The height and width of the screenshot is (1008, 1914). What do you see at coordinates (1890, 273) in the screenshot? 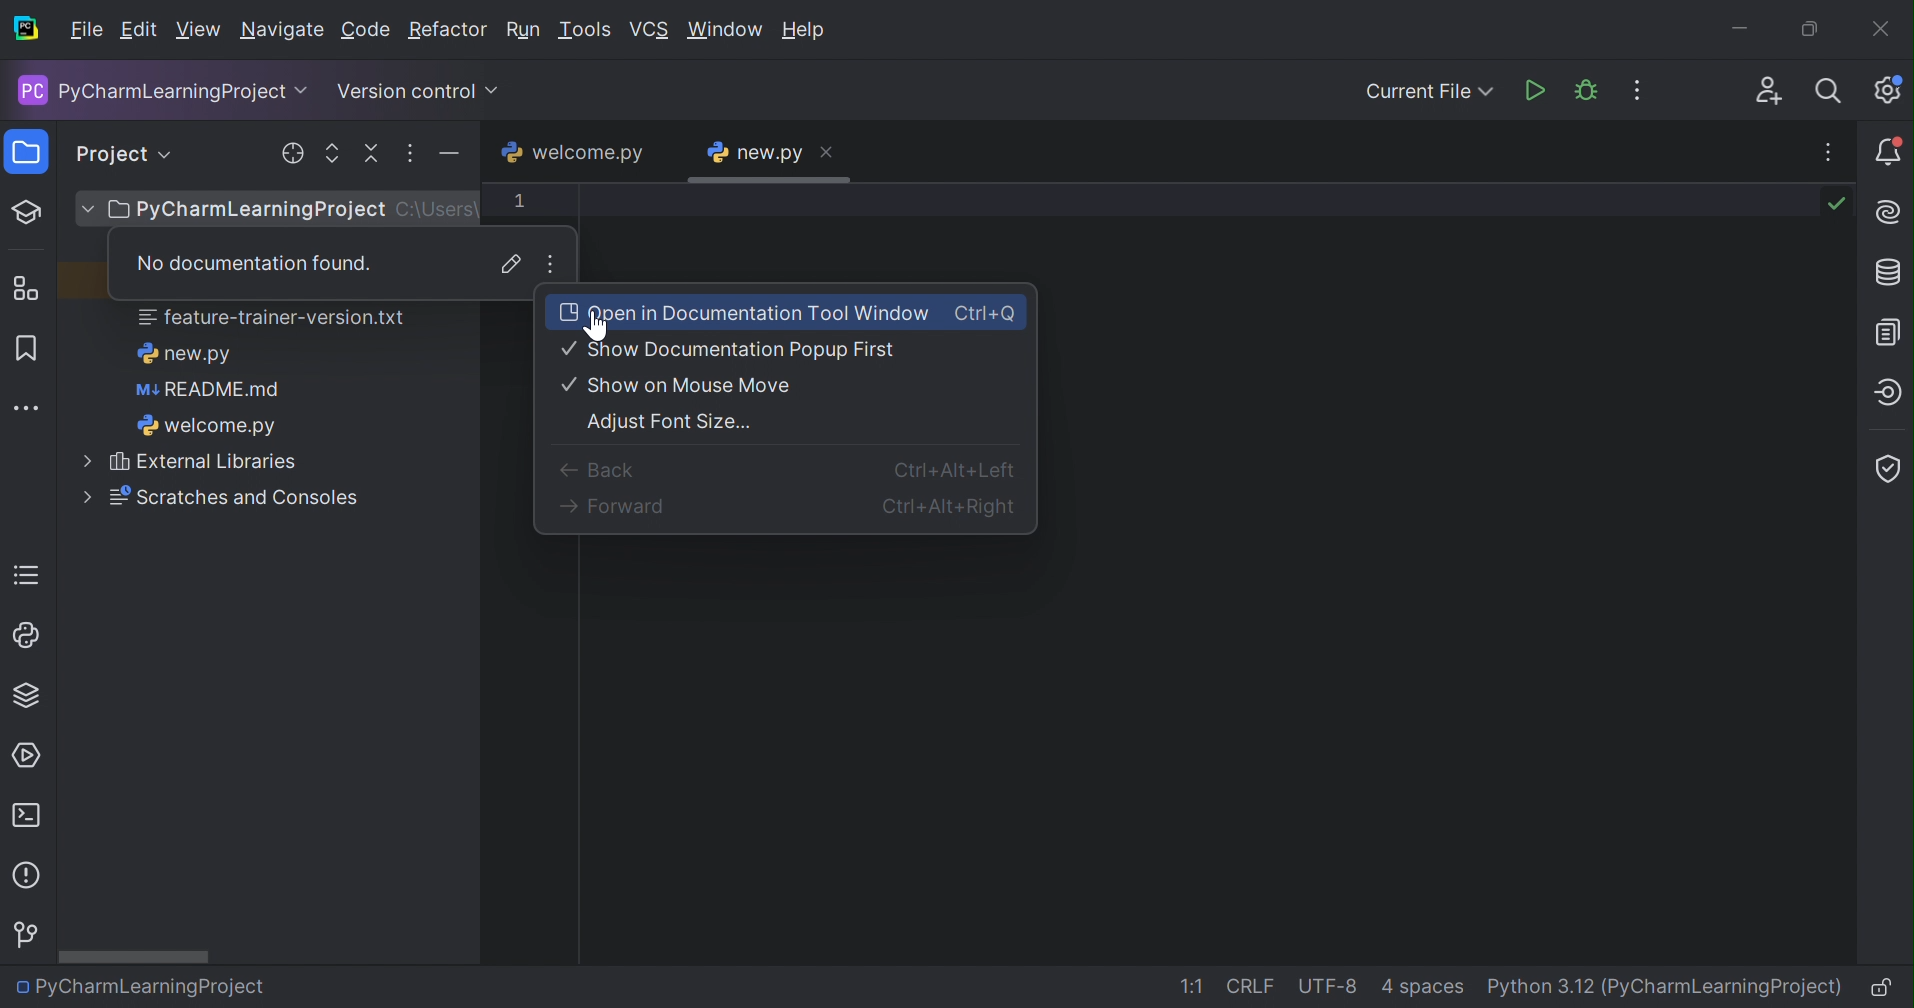
I see `Database` at bounding box center [1890, 273].